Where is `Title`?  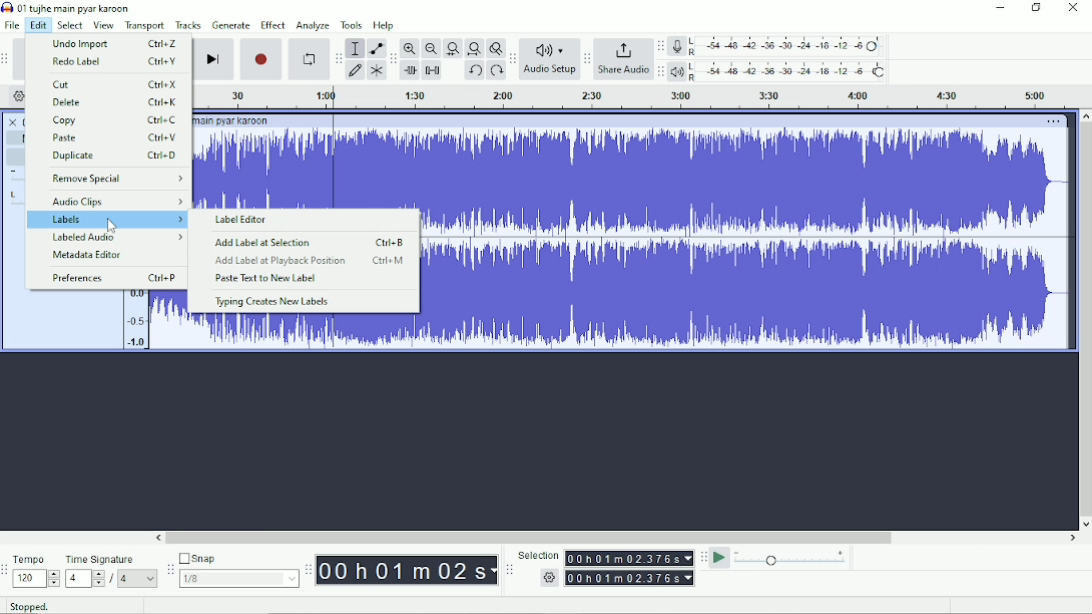 Title is located at coordinates (67, 8).